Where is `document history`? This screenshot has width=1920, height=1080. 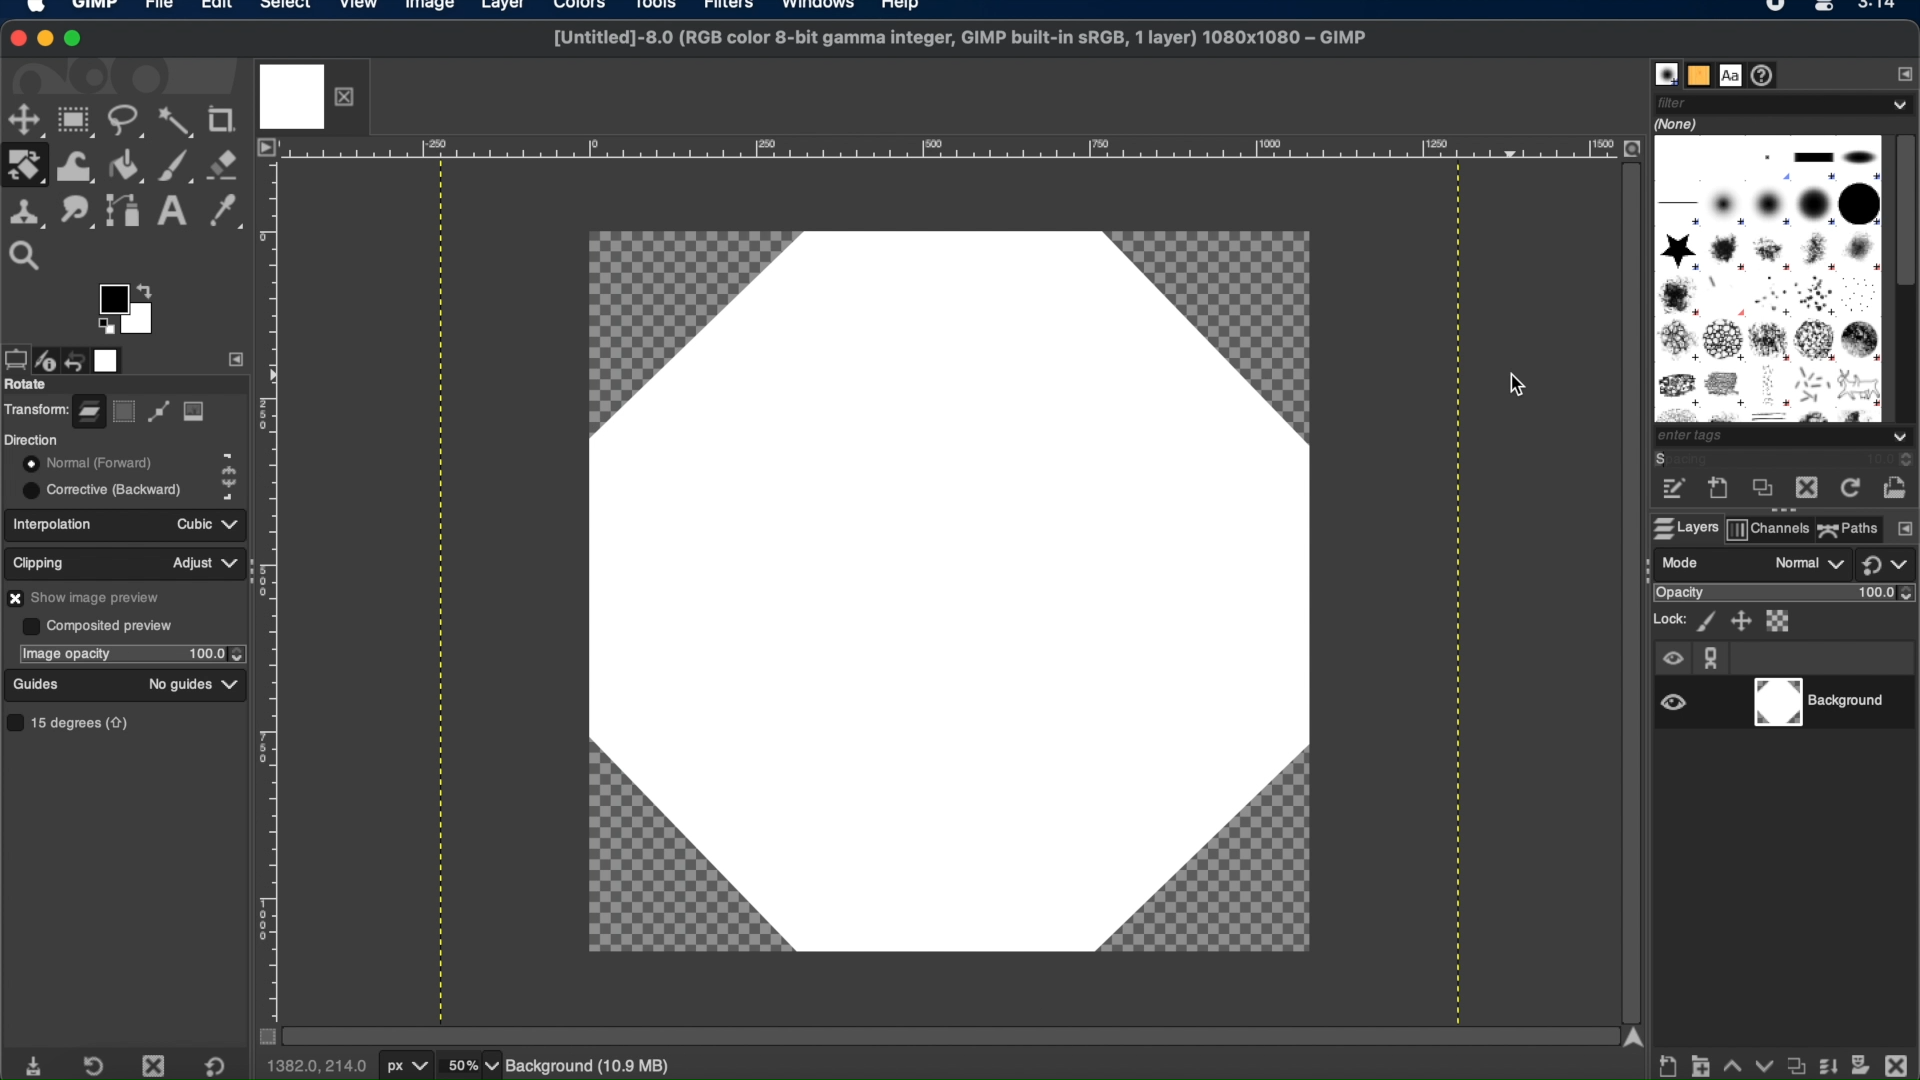 document history is located at coordinates (1767, 75).